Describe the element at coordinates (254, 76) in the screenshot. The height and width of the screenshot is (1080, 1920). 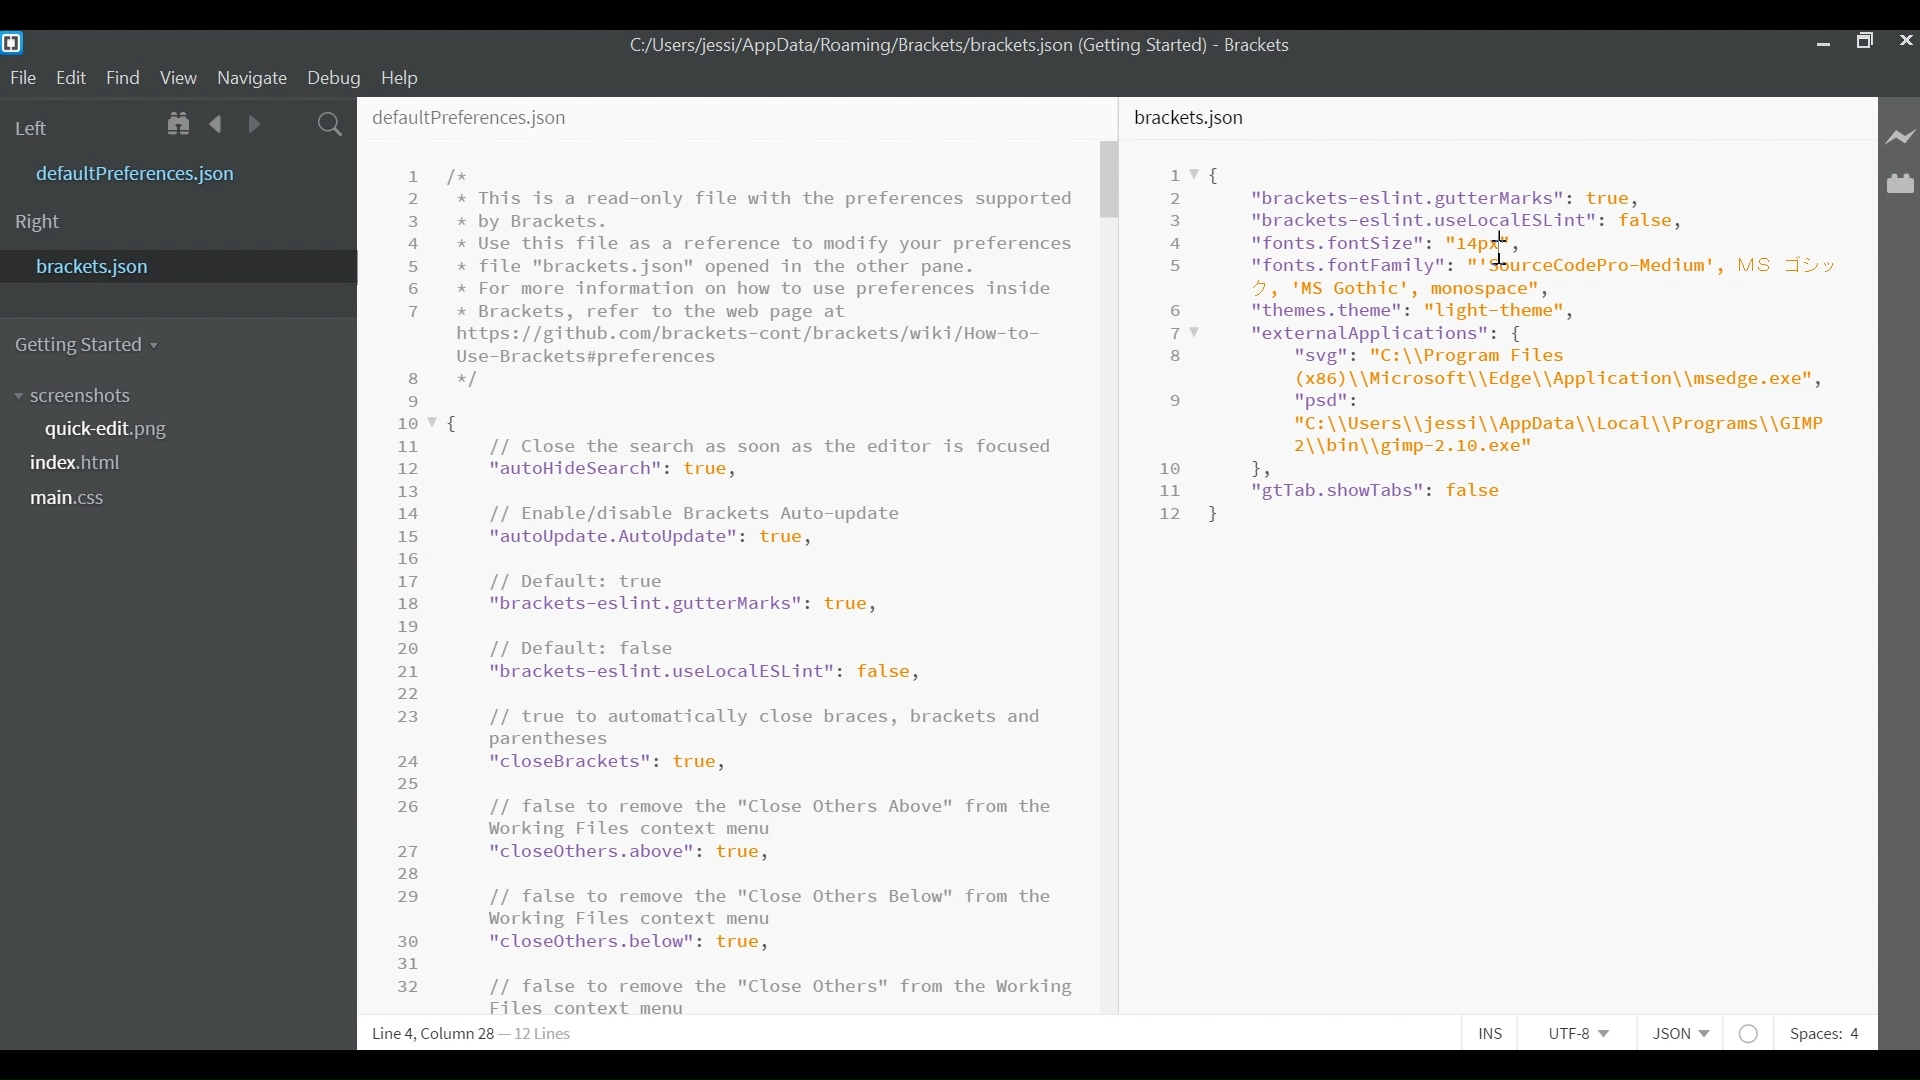
I see `Navigate` at that location.